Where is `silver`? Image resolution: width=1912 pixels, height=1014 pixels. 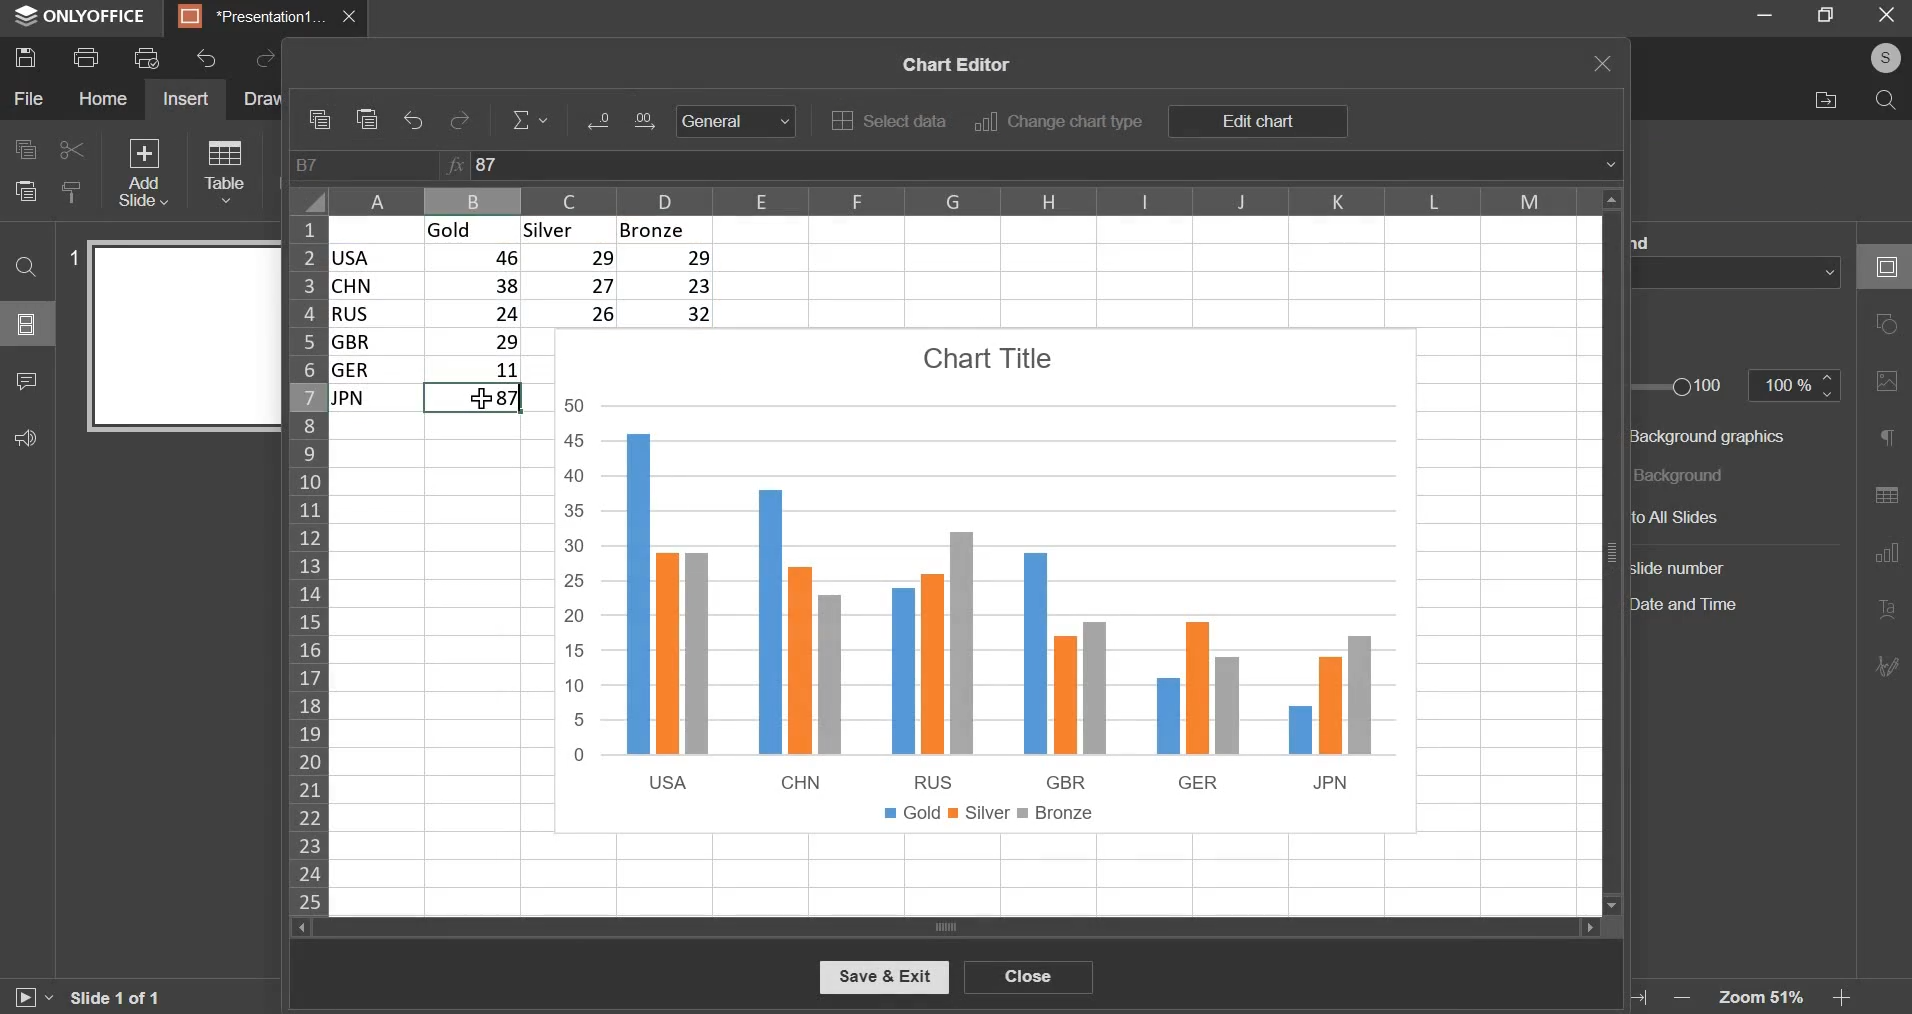
silver is located at coordinates (562, 229).